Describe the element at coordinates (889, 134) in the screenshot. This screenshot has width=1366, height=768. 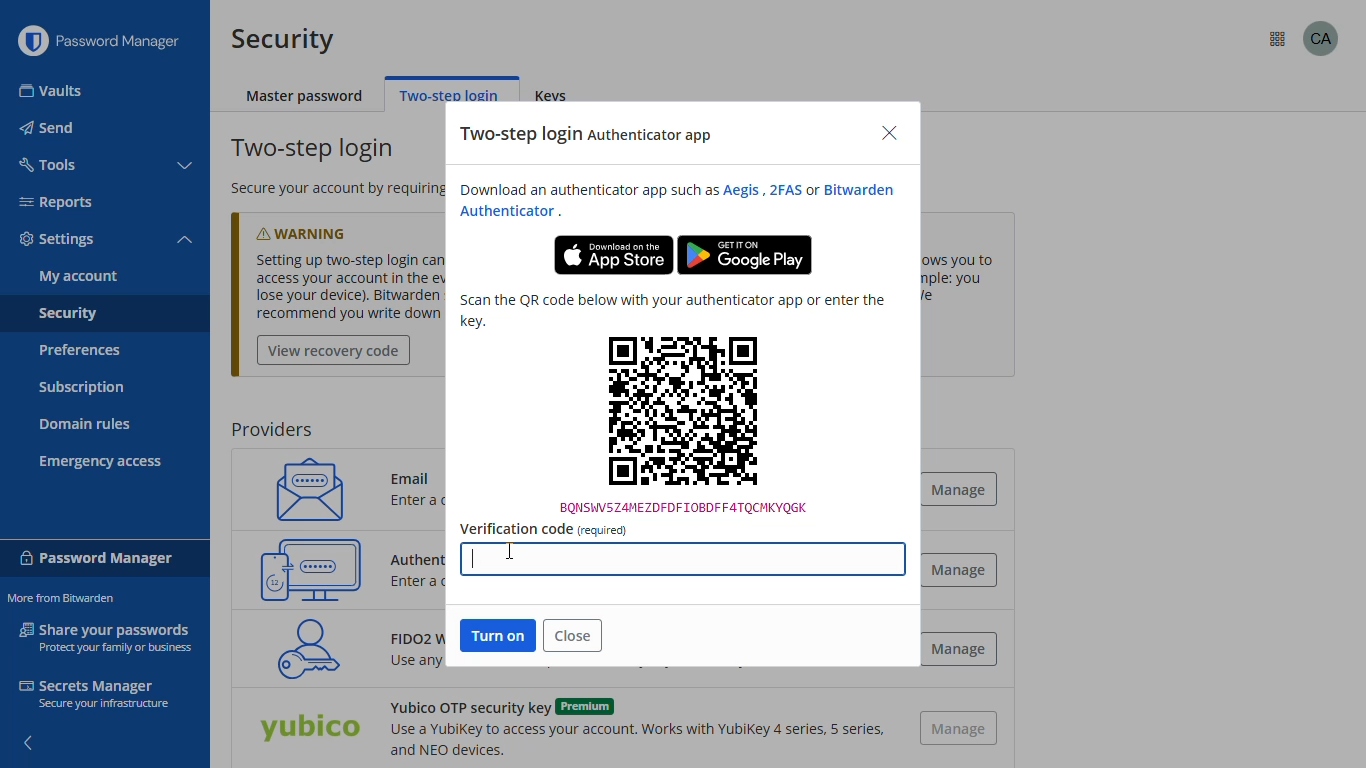
I see `close` at that location.